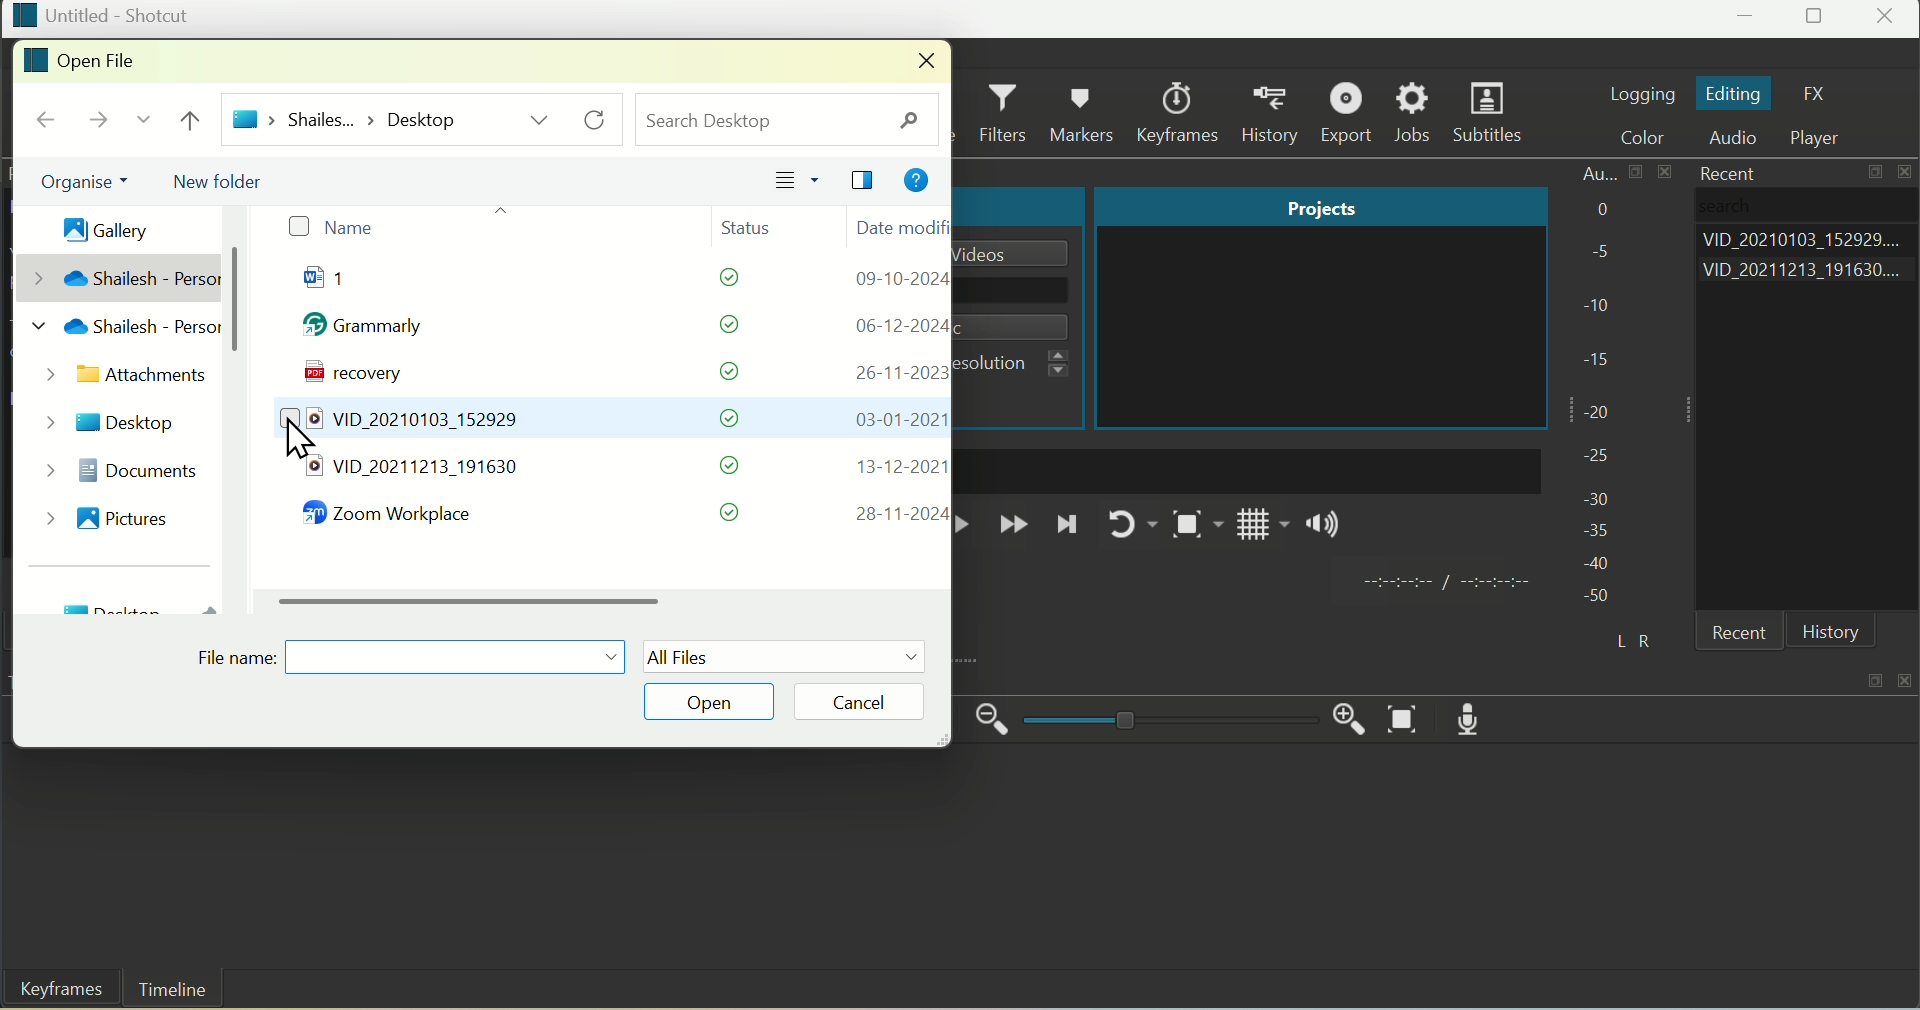  What do you see at coordinates (1067, 530) in the screenshot?
I see `Next` at bounding box center [1067, 530].